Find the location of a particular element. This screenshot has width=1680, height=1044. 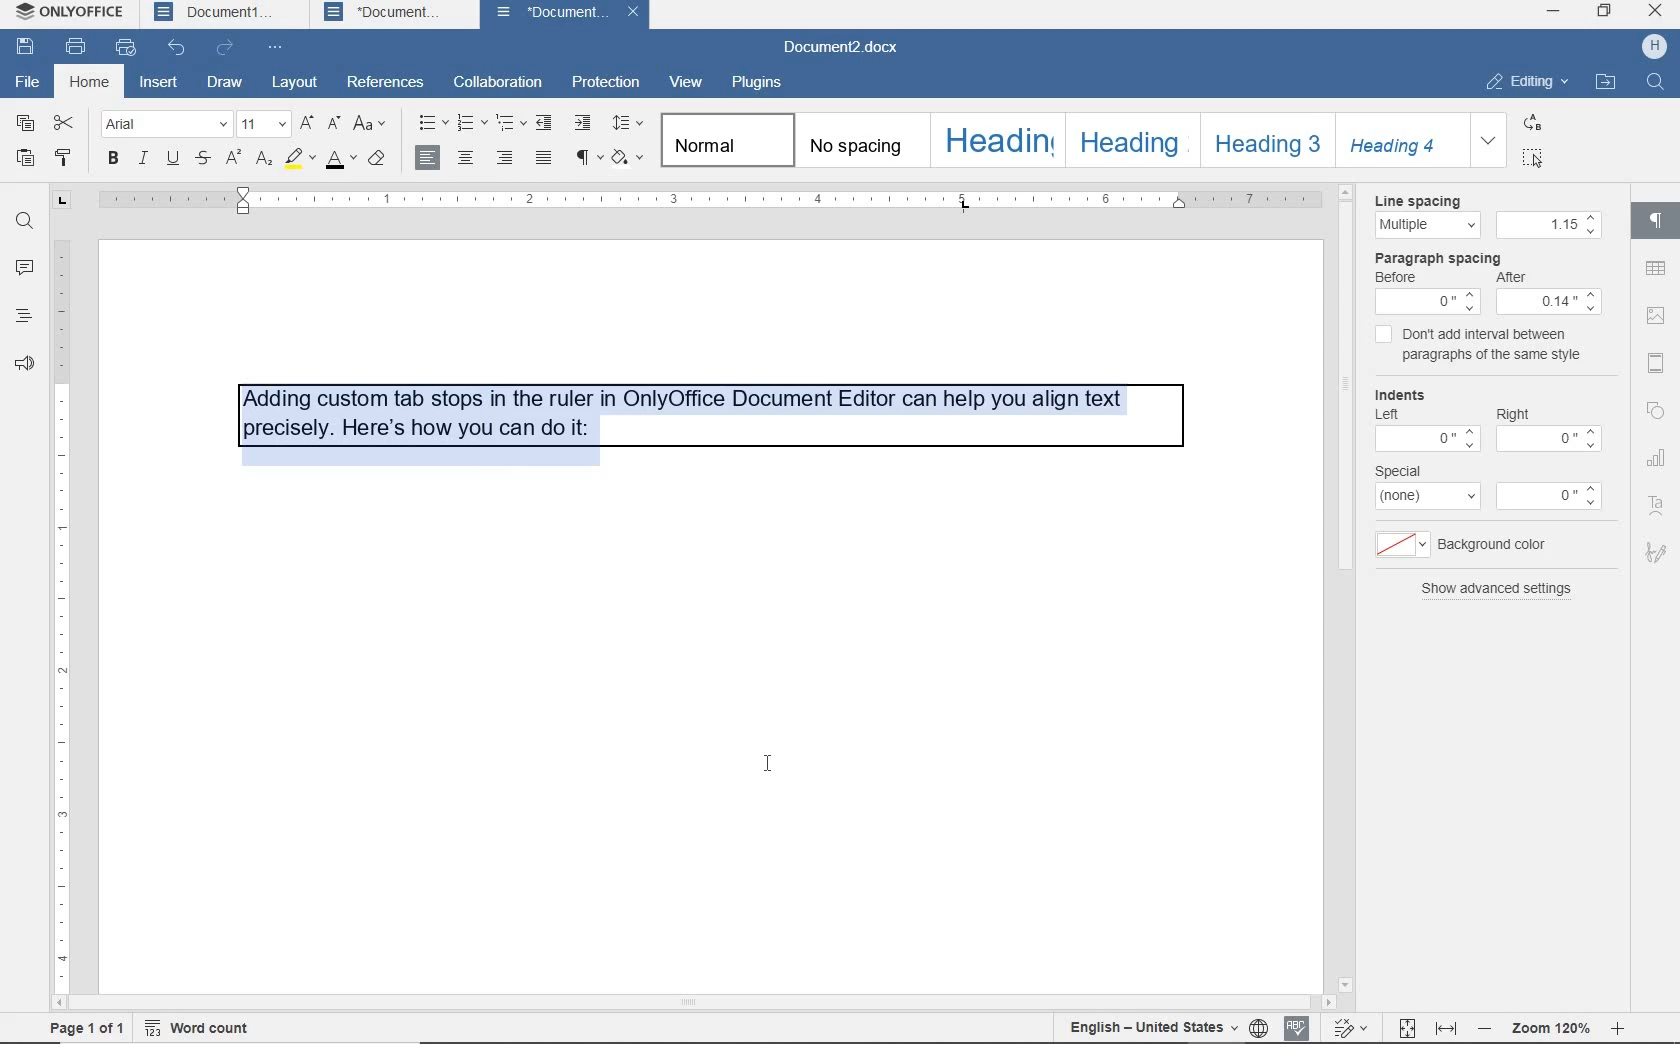

align right is located at coordinates (431, 157).